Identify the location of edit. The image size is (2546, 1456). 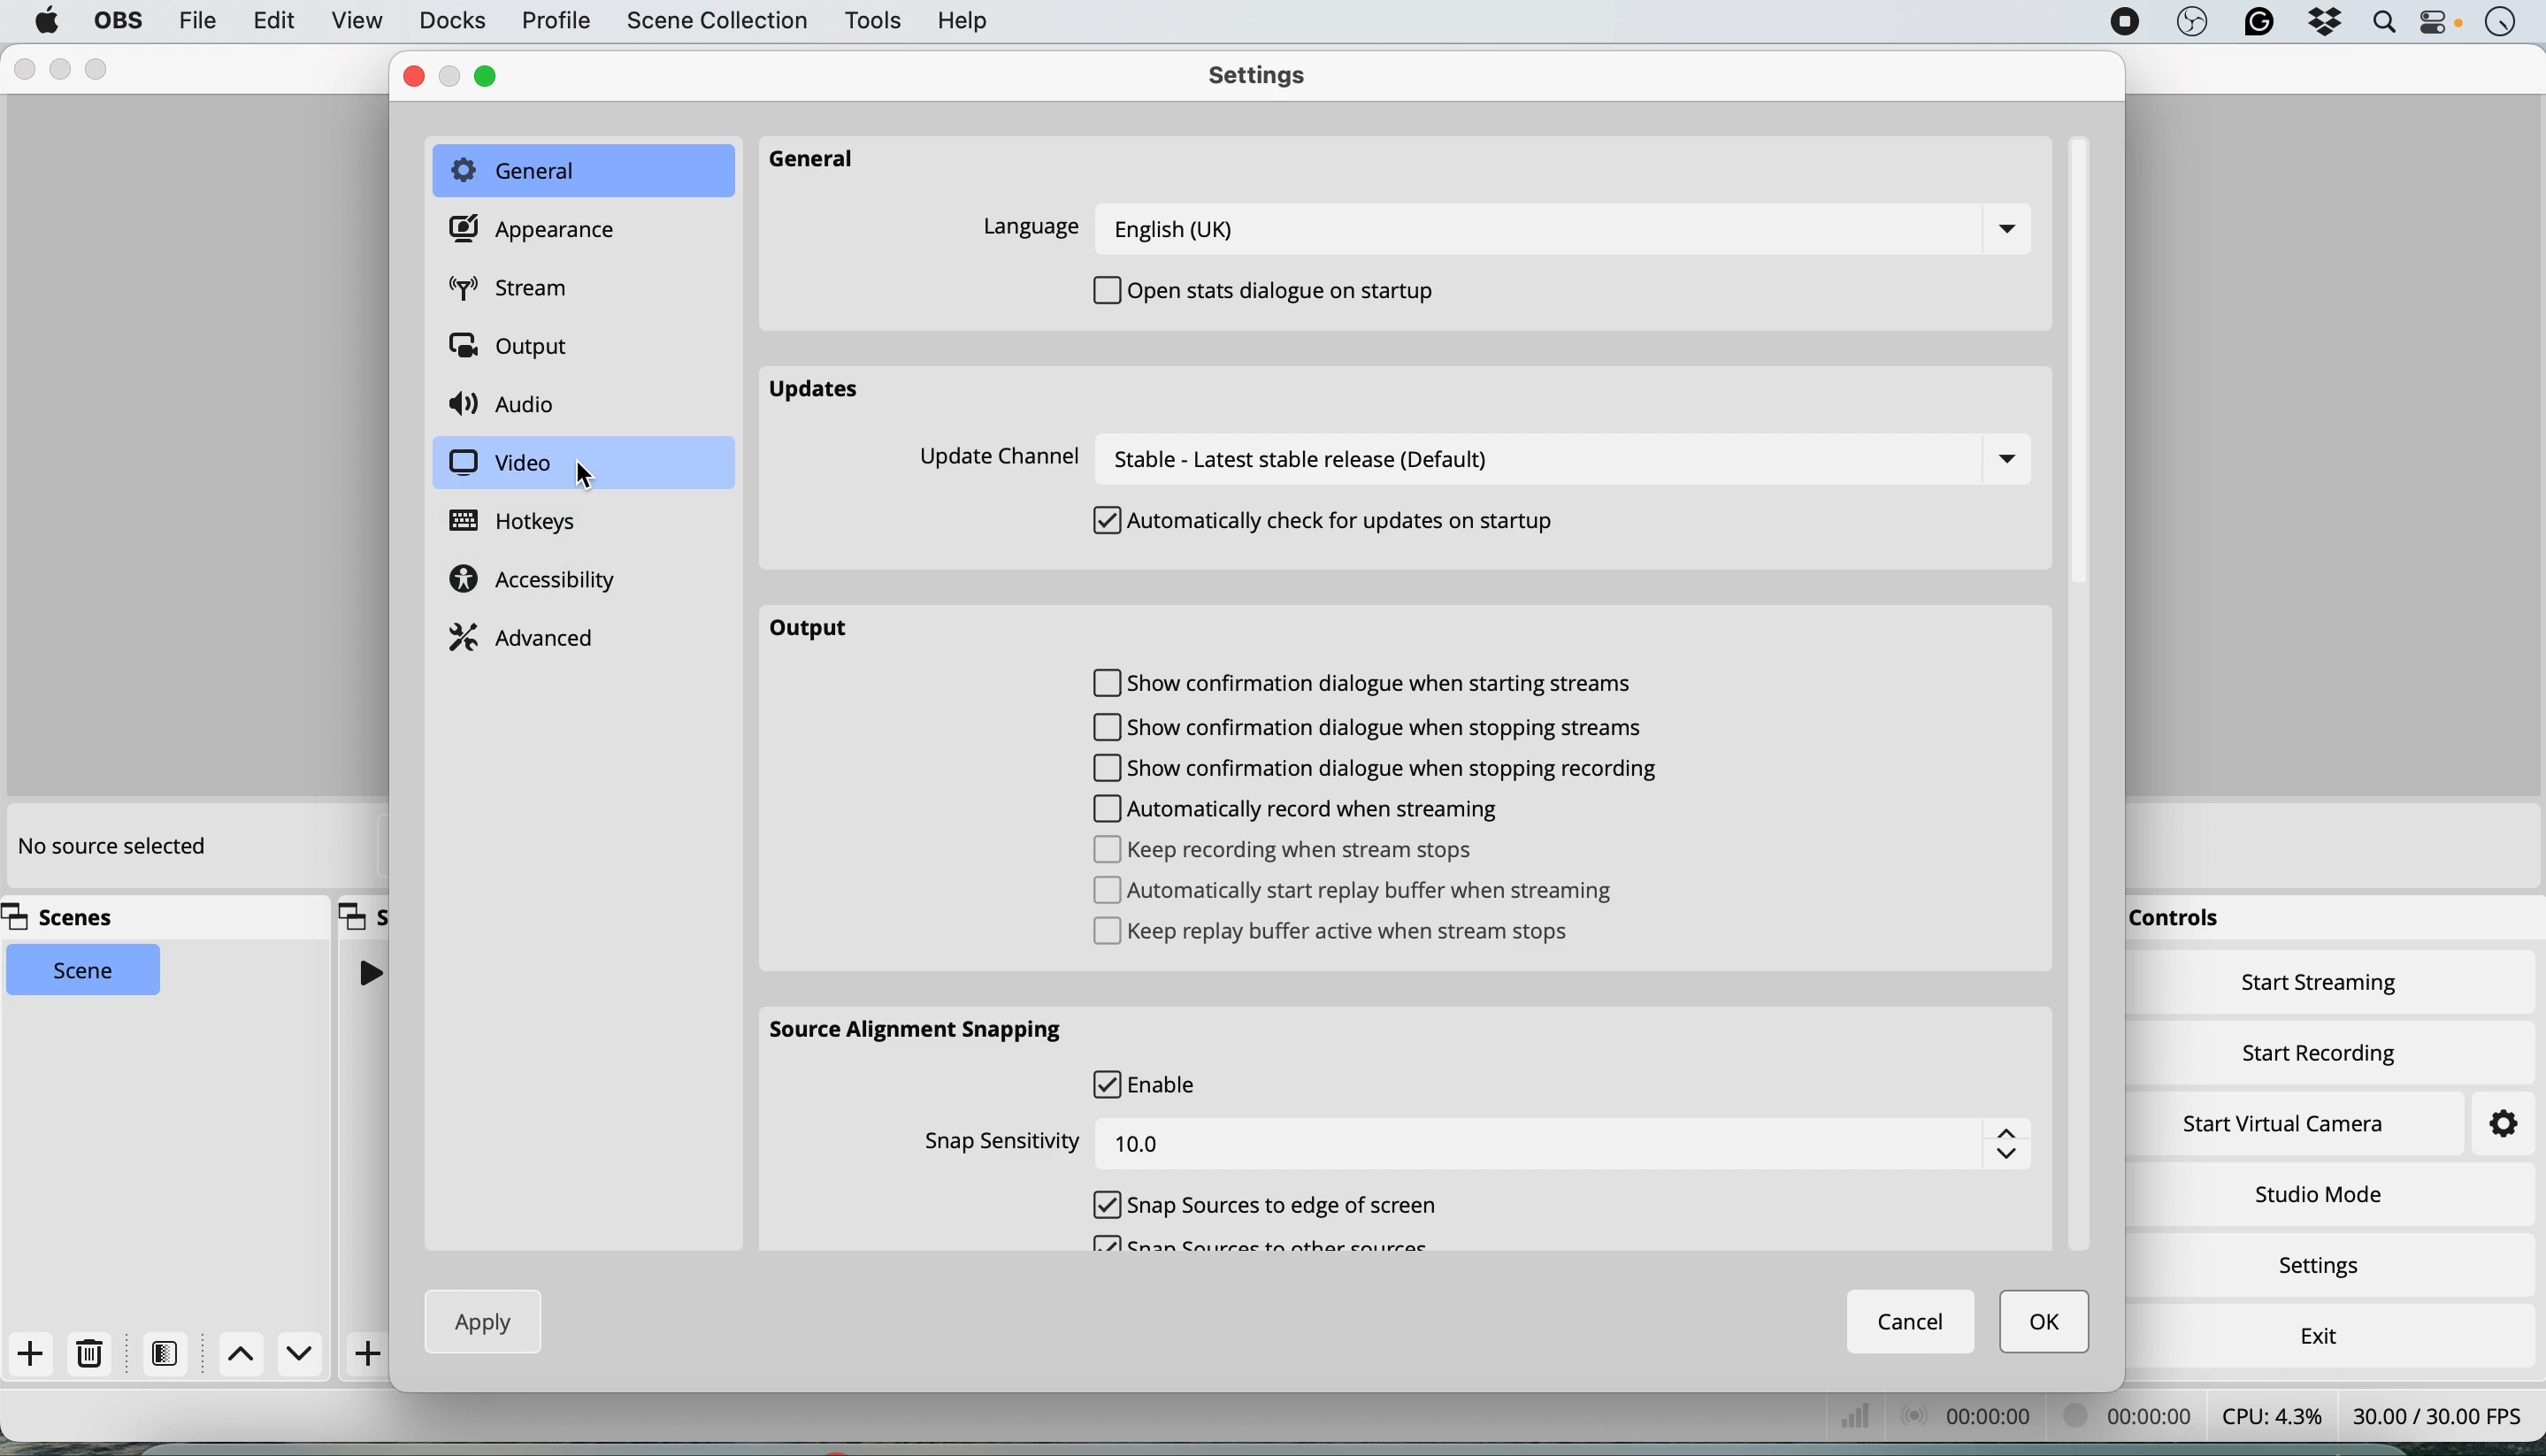
(277, 22).